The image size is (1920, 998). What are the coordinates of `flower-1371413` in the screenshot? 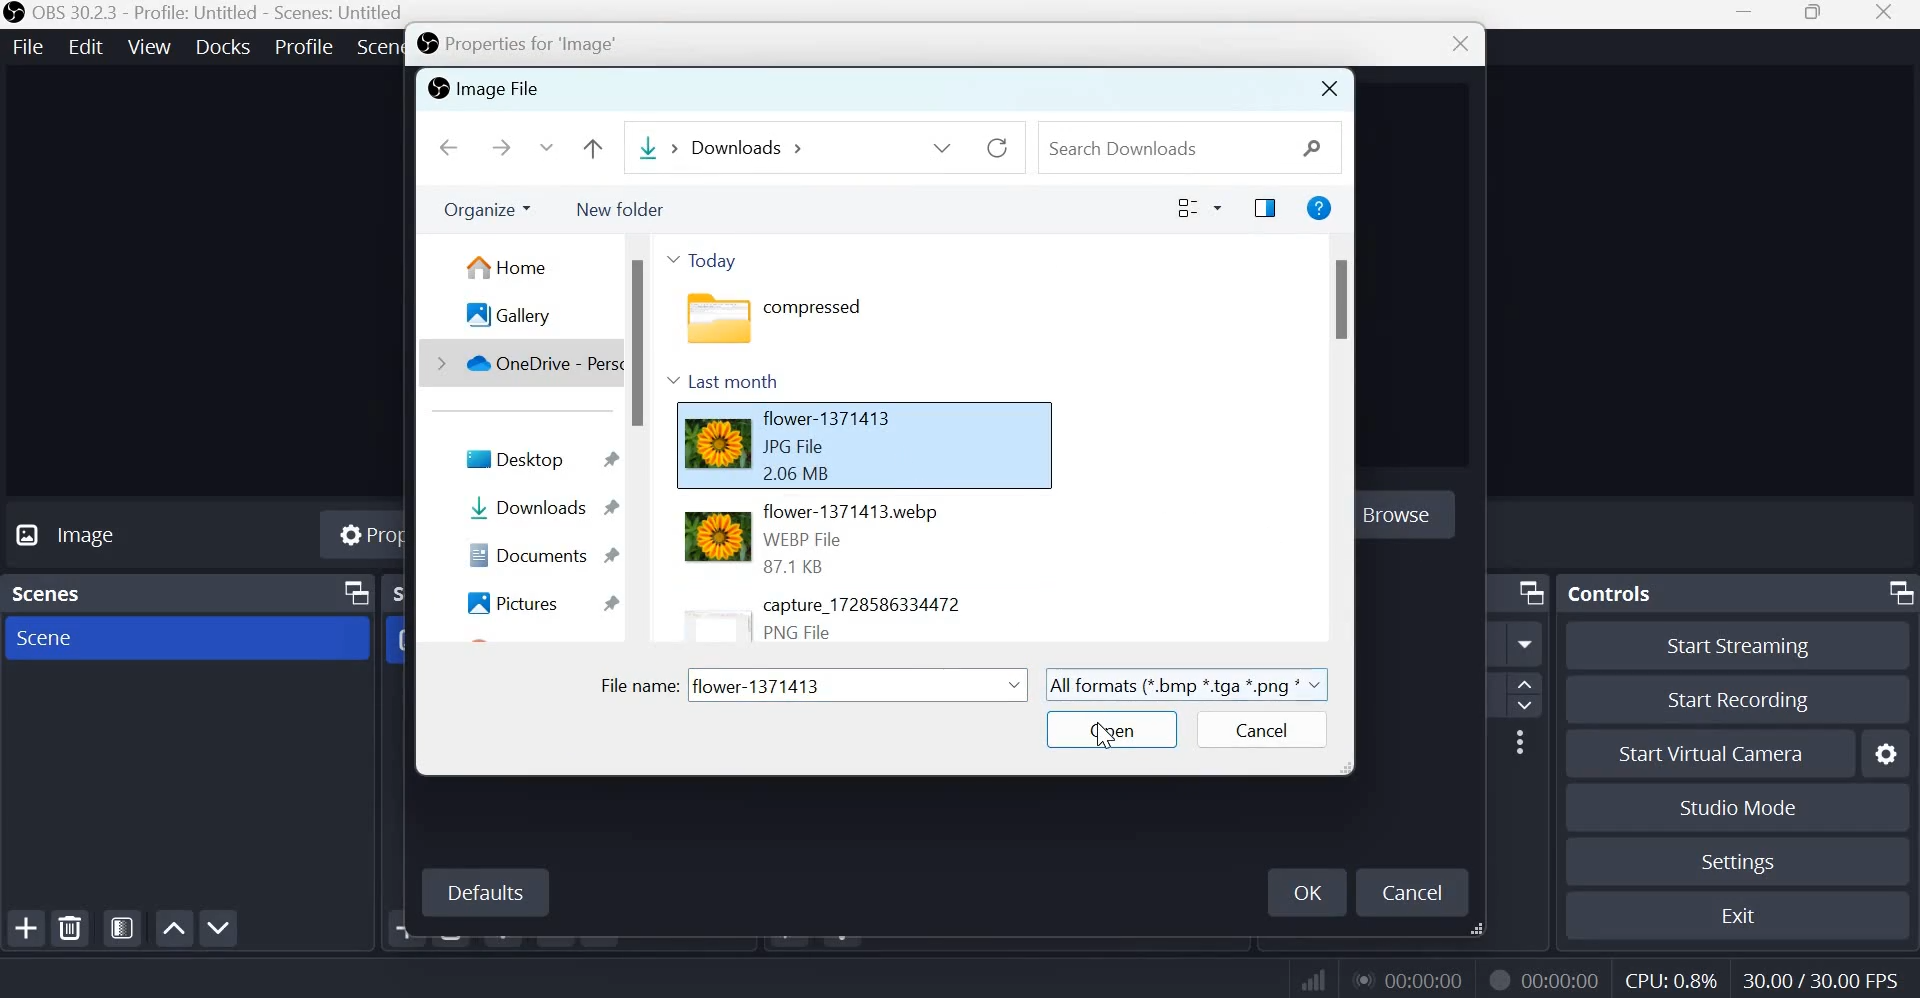 It's located at (766, 686).